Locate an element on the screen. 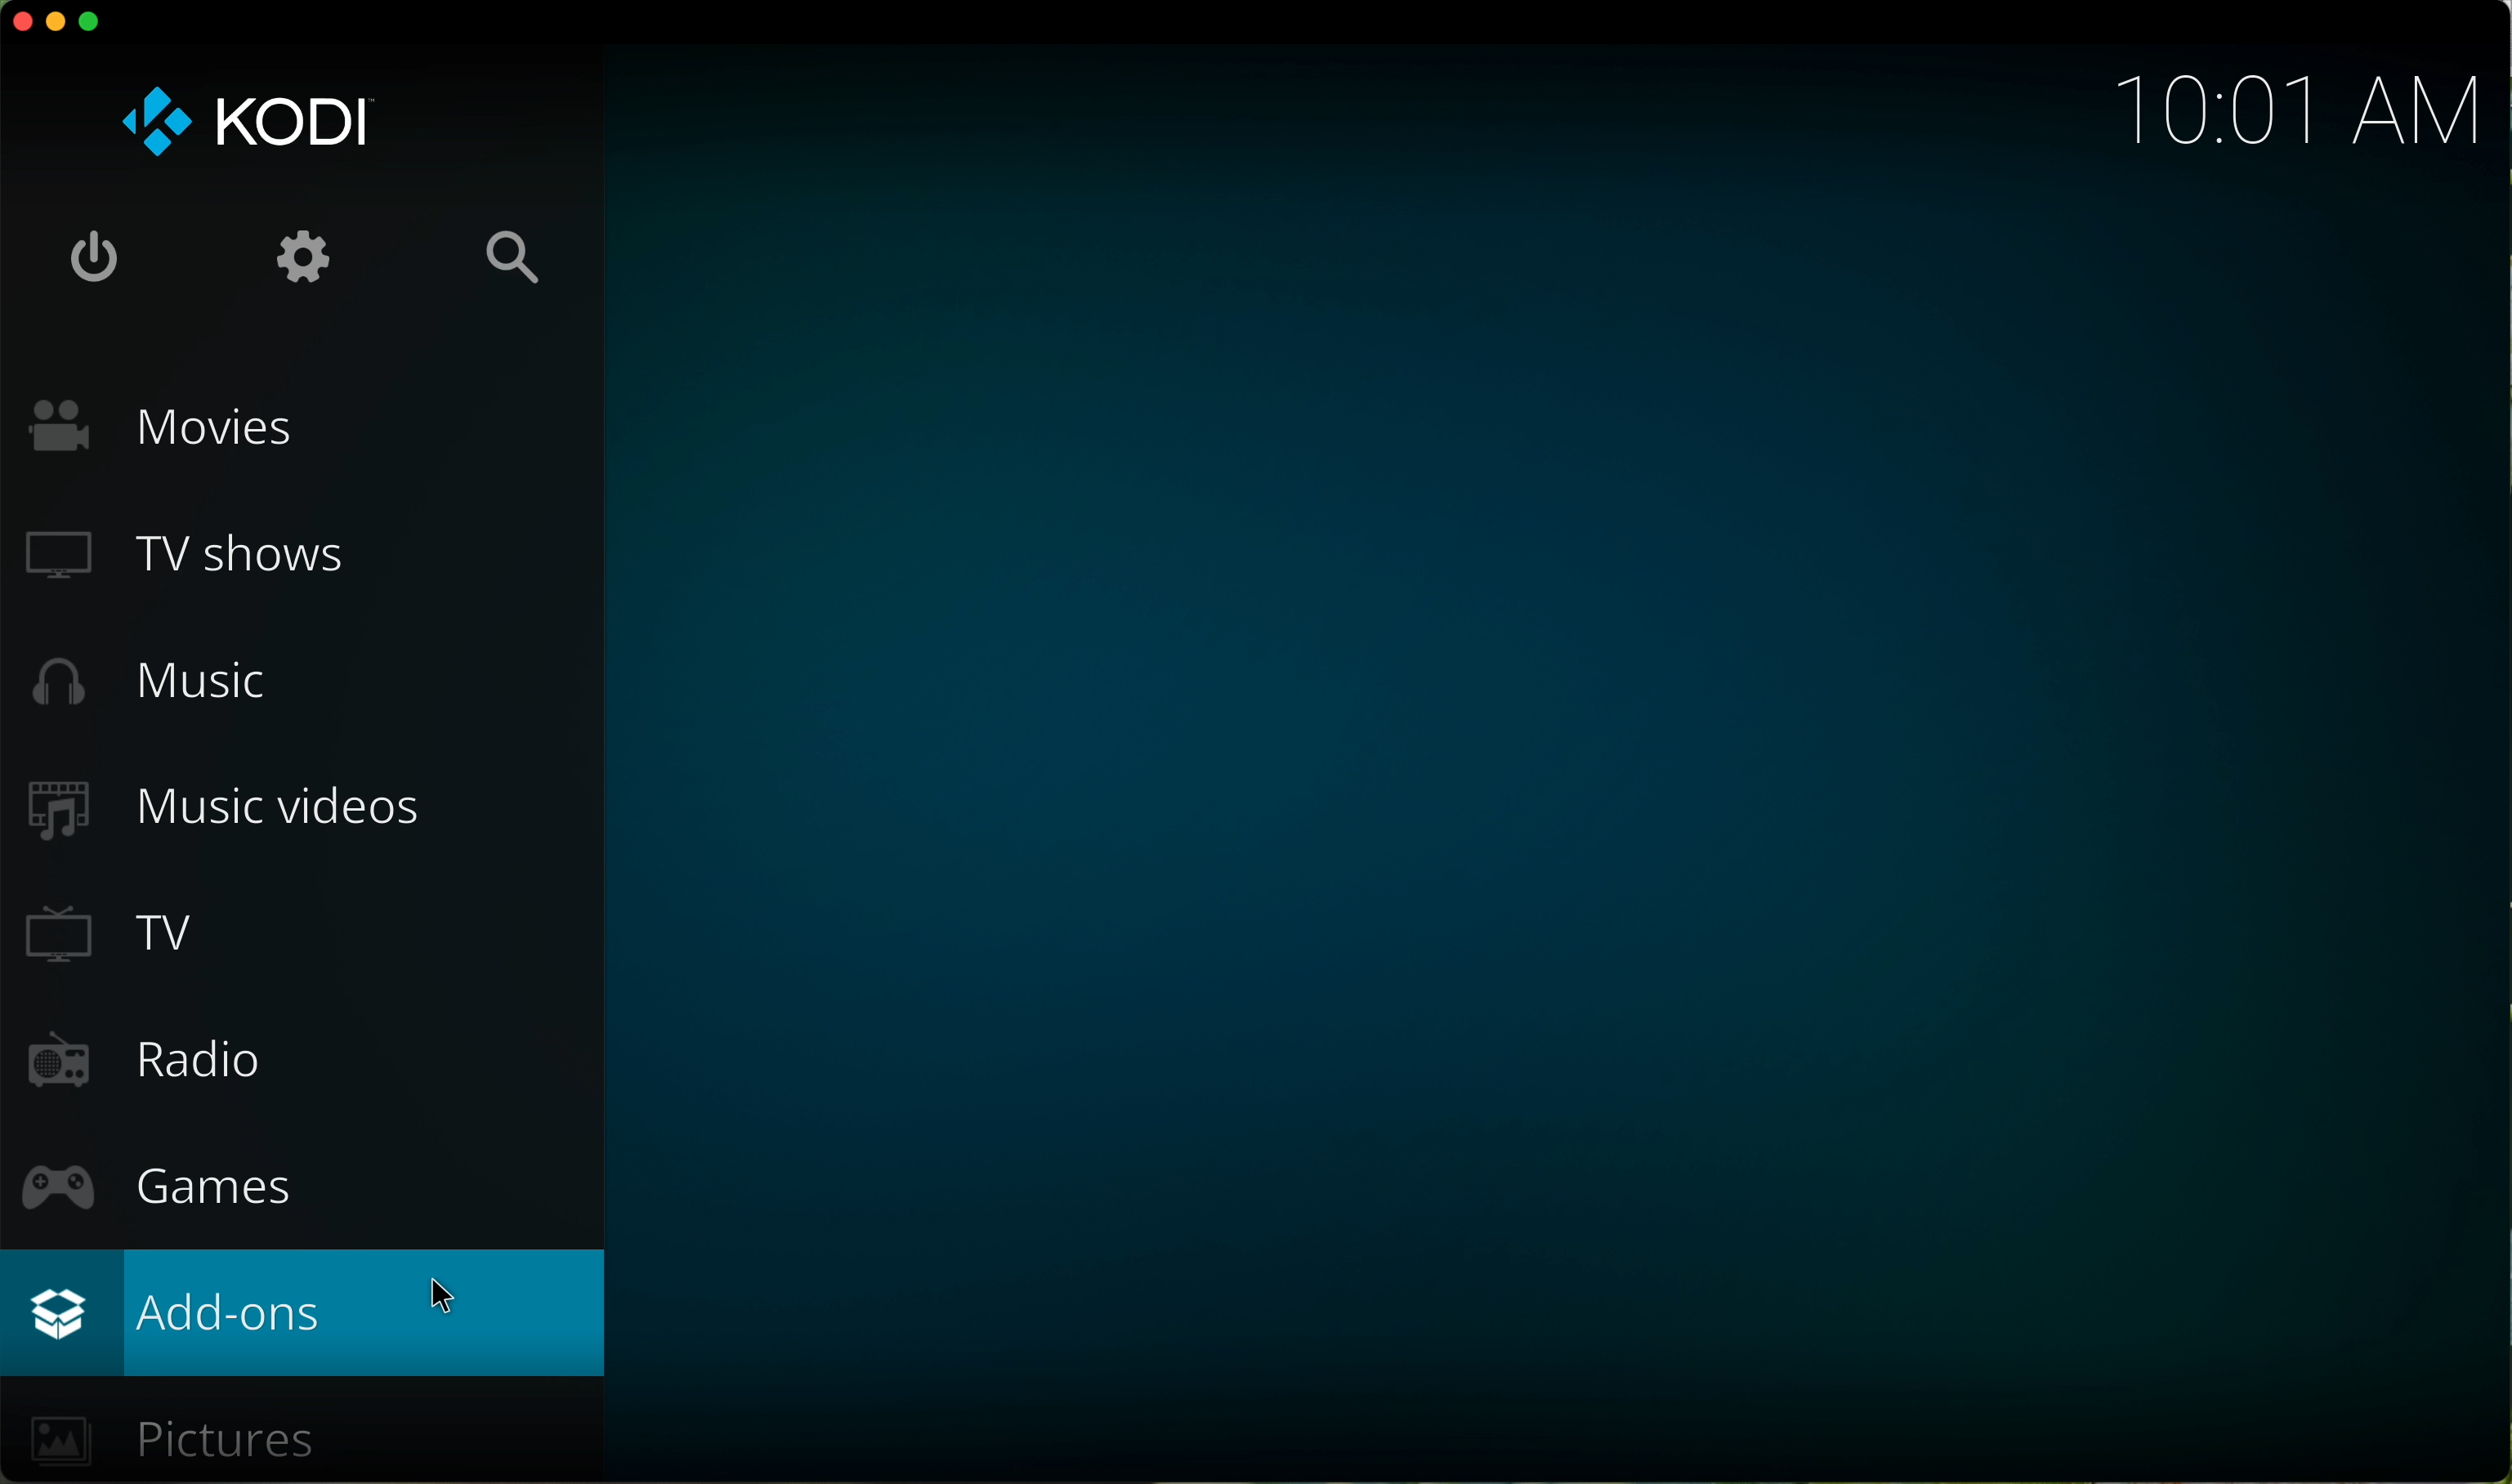  cursor is located at coordinates (449, 1295).